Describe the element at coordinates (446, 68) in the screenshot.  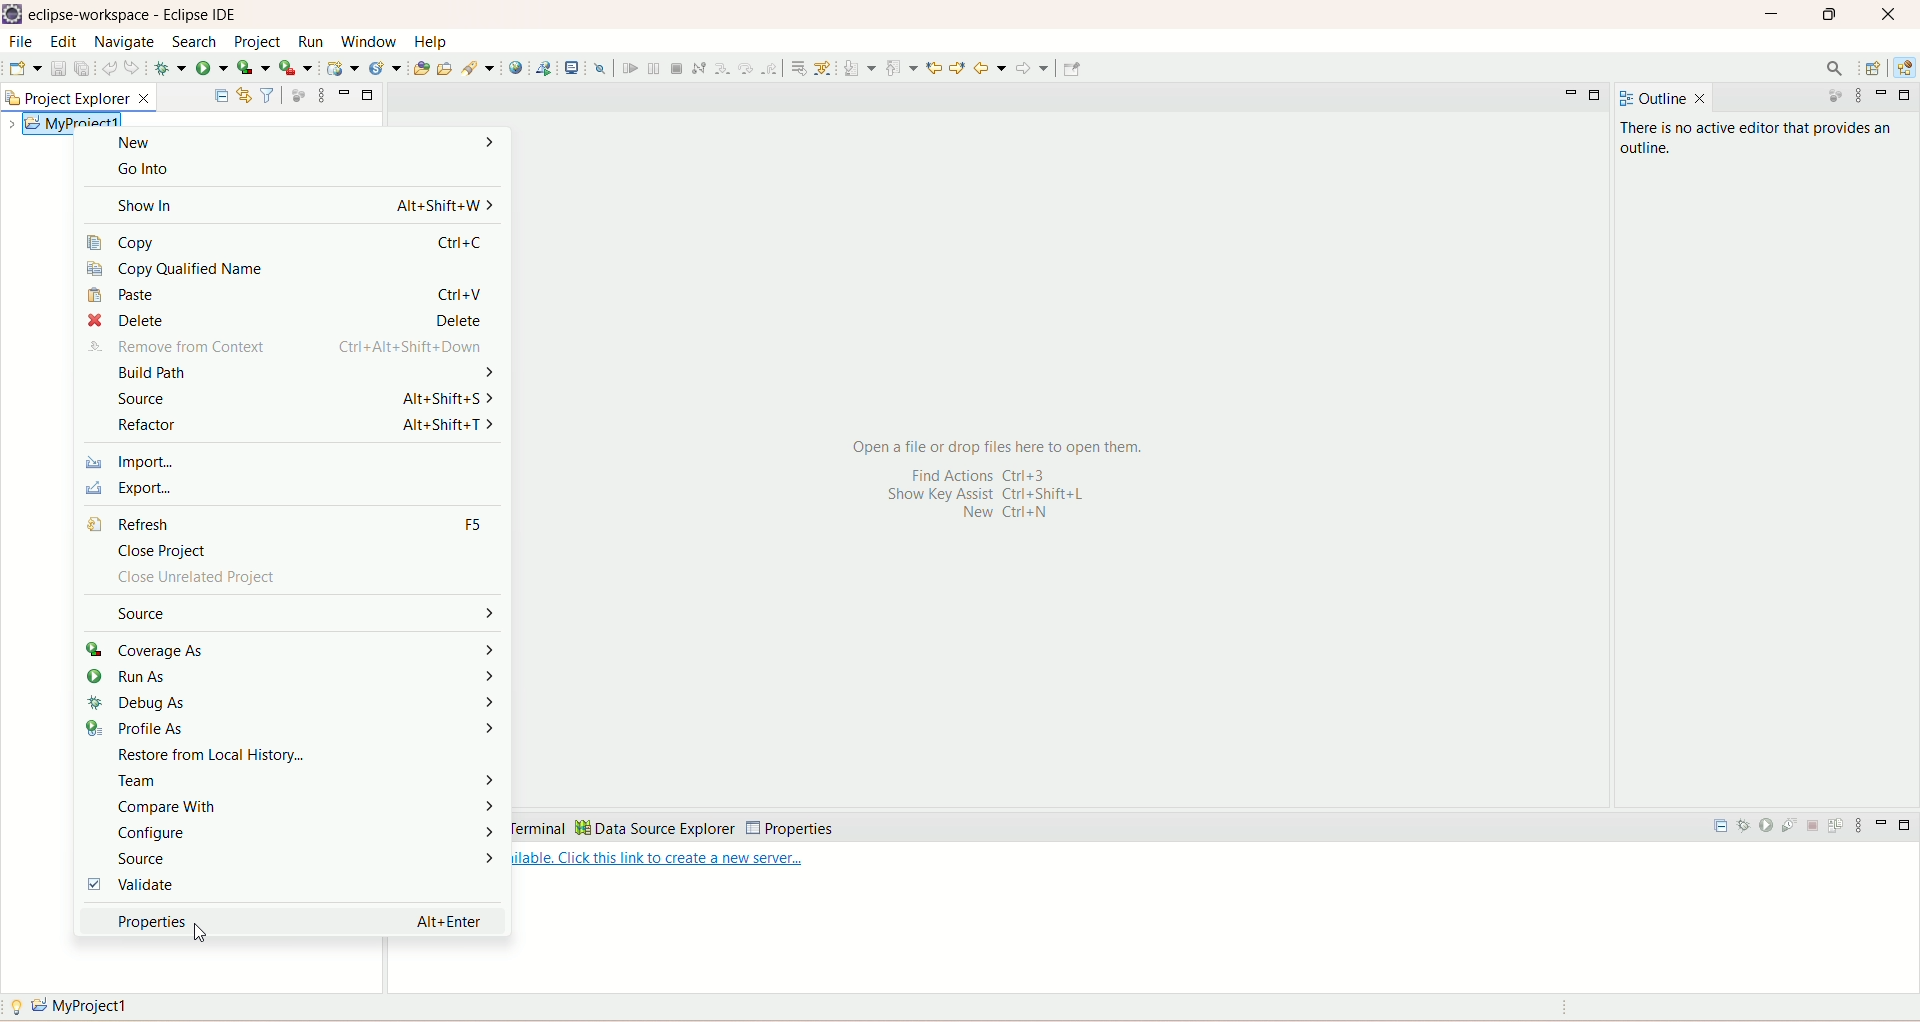
I see `open task` at that location.